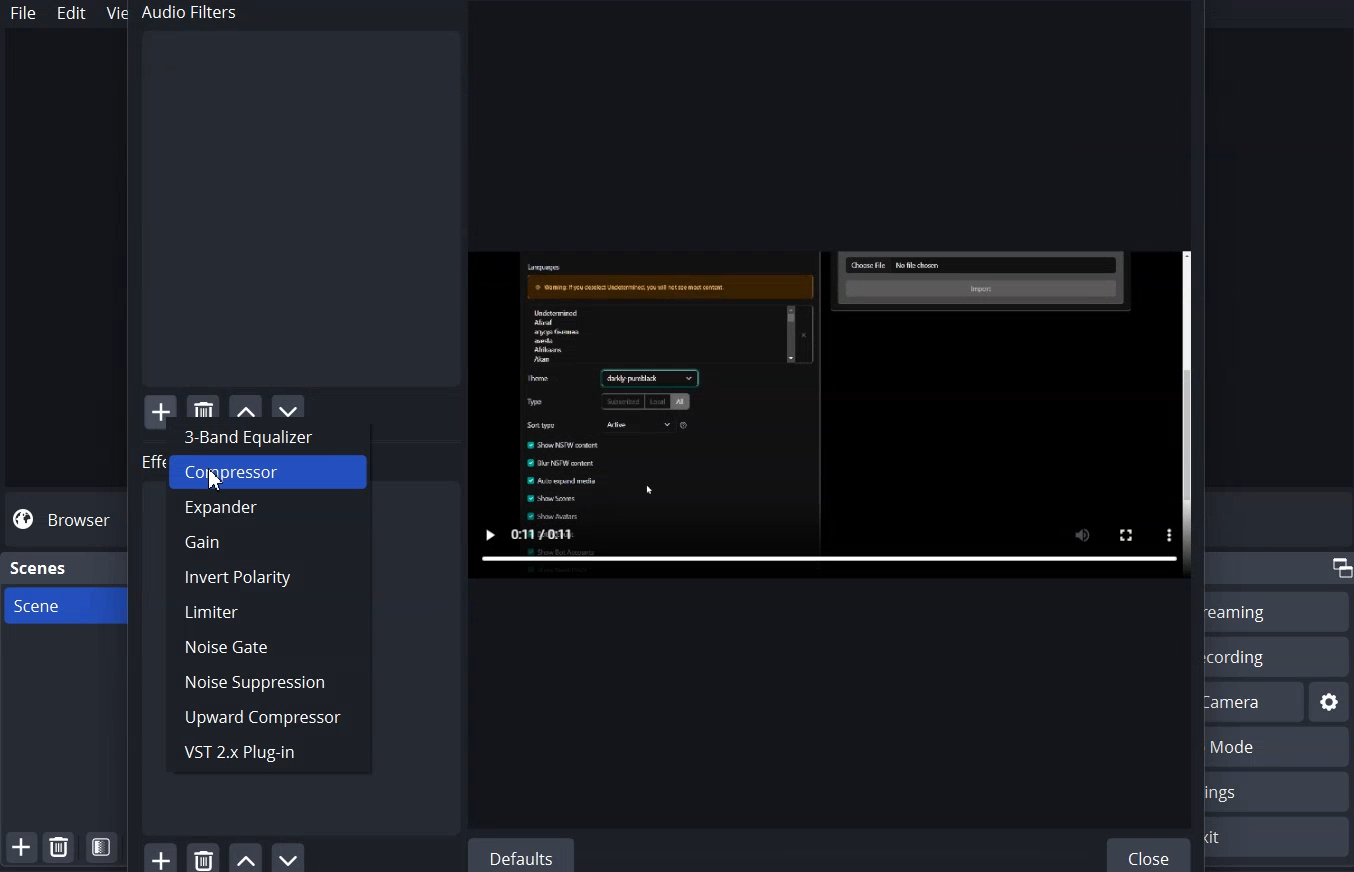  Describe the element at coordinates (73, 13) in the screenshot. I see `Edit` at that location.